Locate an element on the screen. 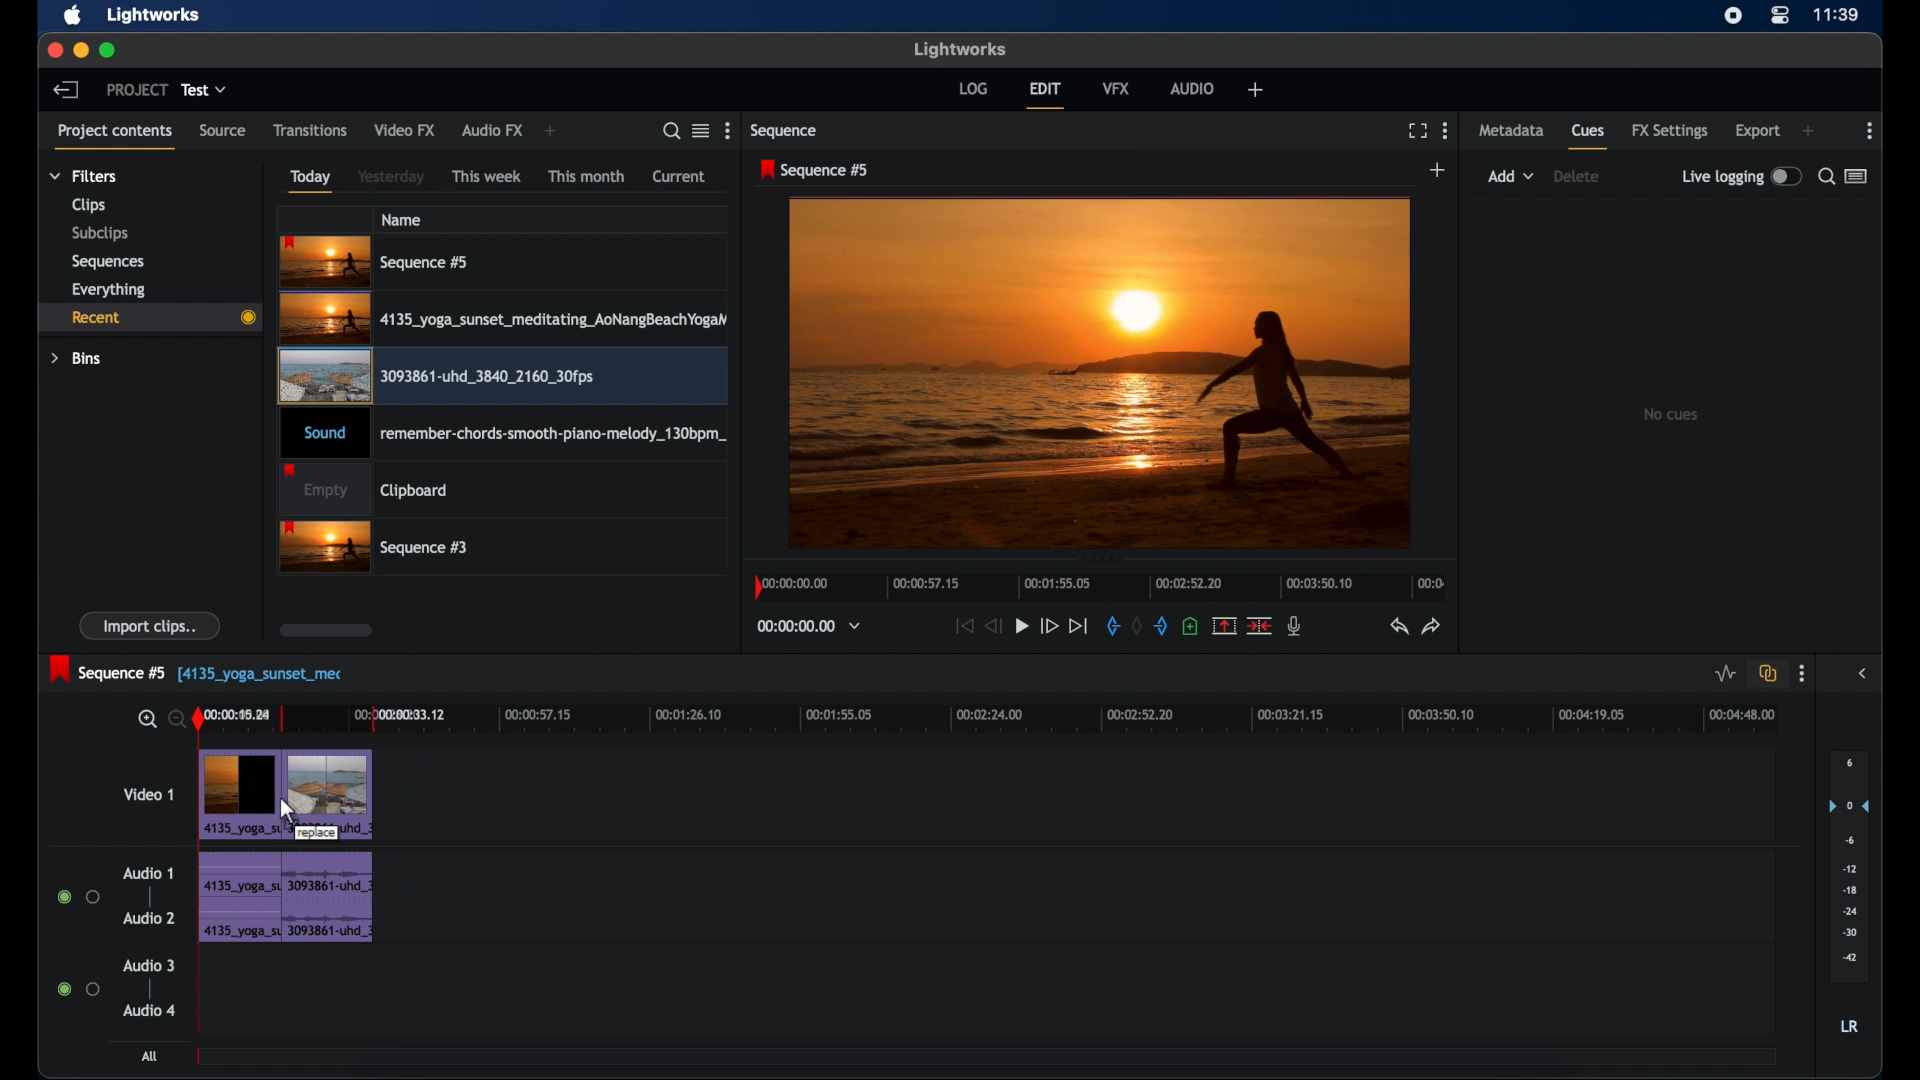 This screenshot has width=1920, height=1080. toggle audio levels editing is located at coordinates (1724, 674).